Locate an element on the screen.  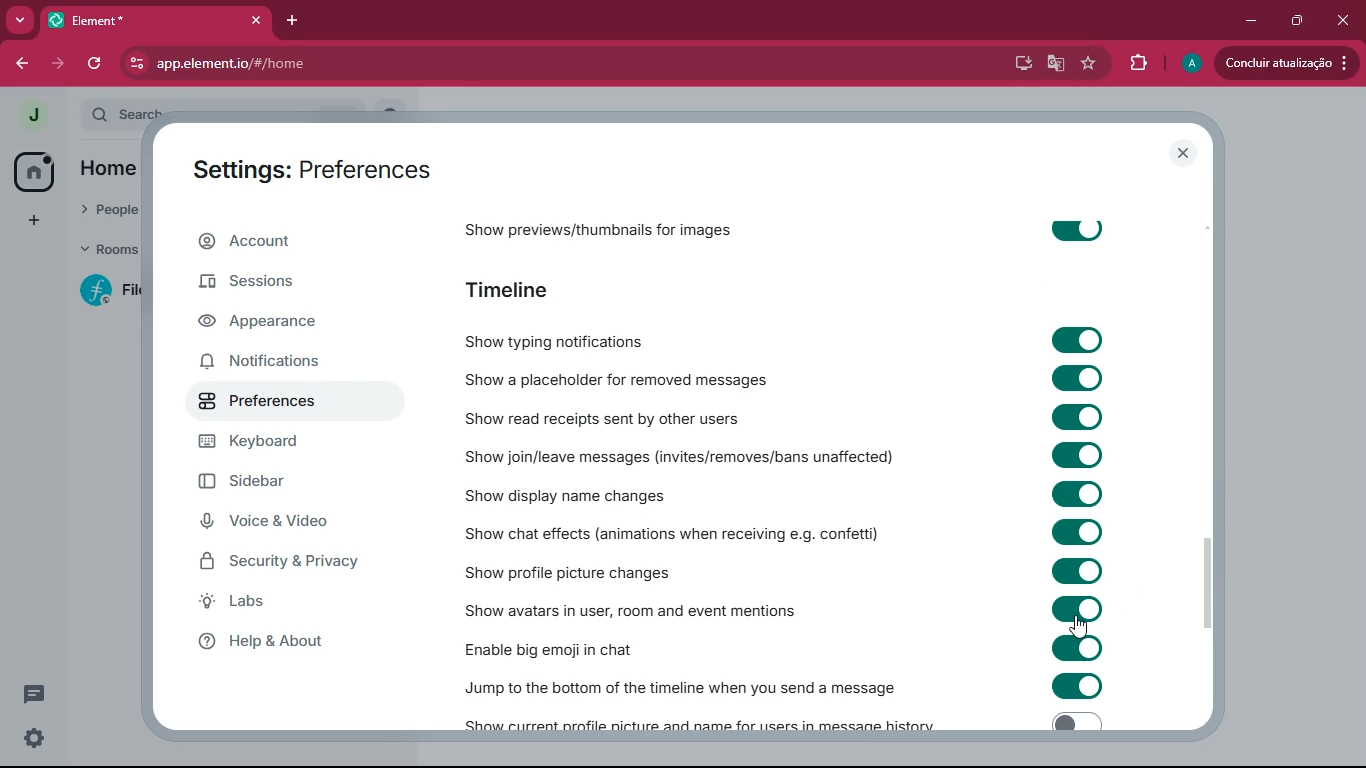
help is located at coordinates (294, 643).